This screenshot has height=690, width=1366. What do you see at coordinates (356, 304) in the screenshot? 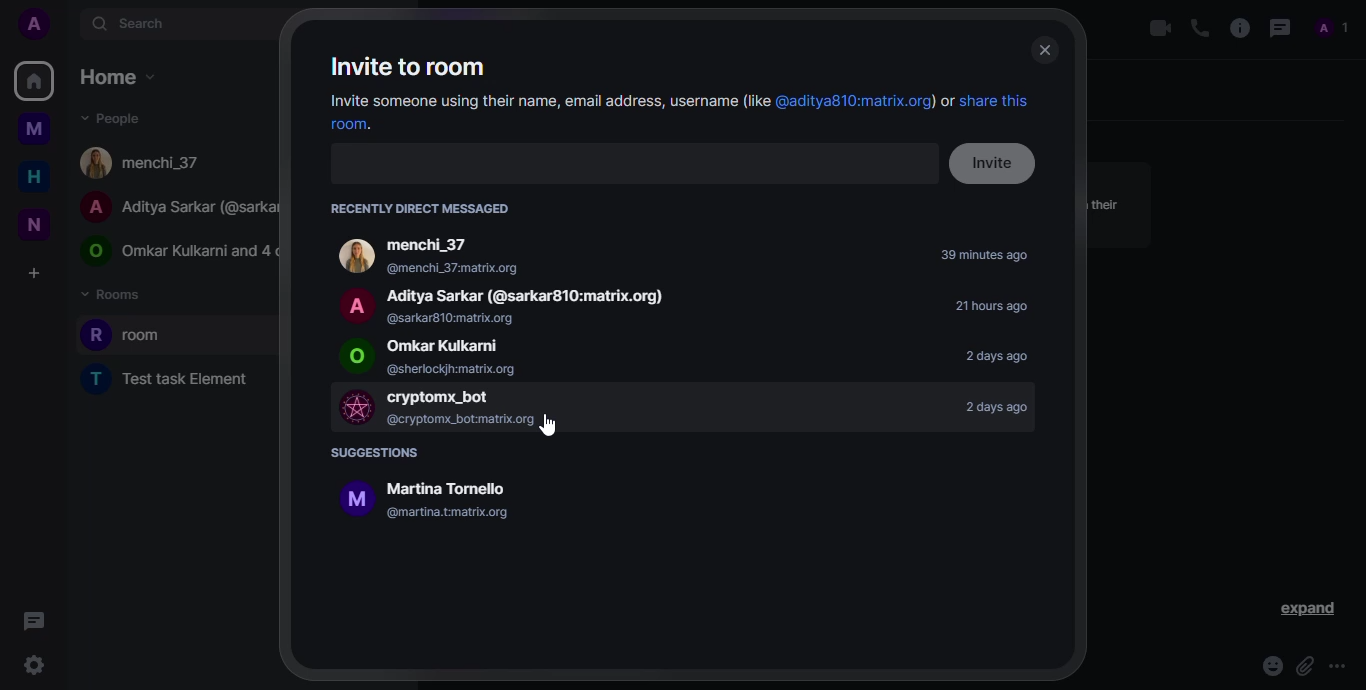
I see `logo` at bounding box center [356, 304].